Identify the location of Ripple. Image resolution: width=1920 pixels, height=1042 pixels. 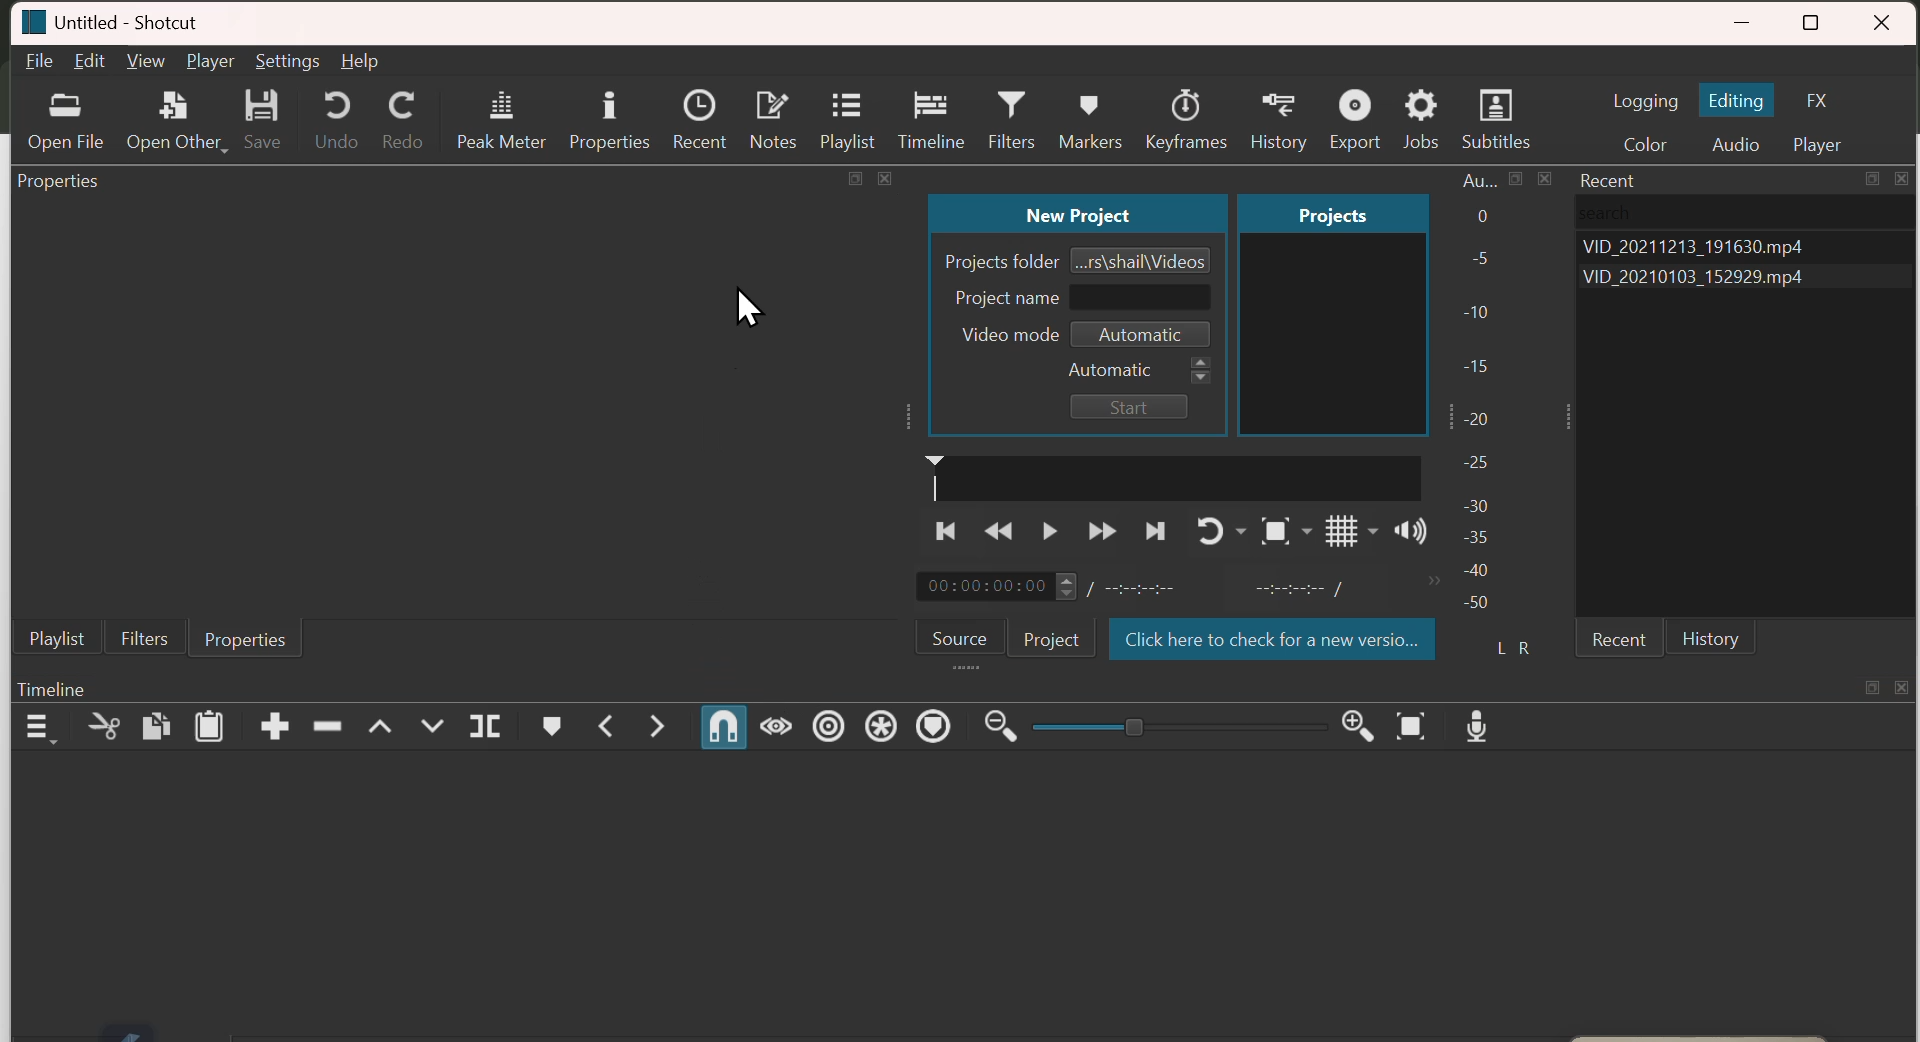
(828, 726).